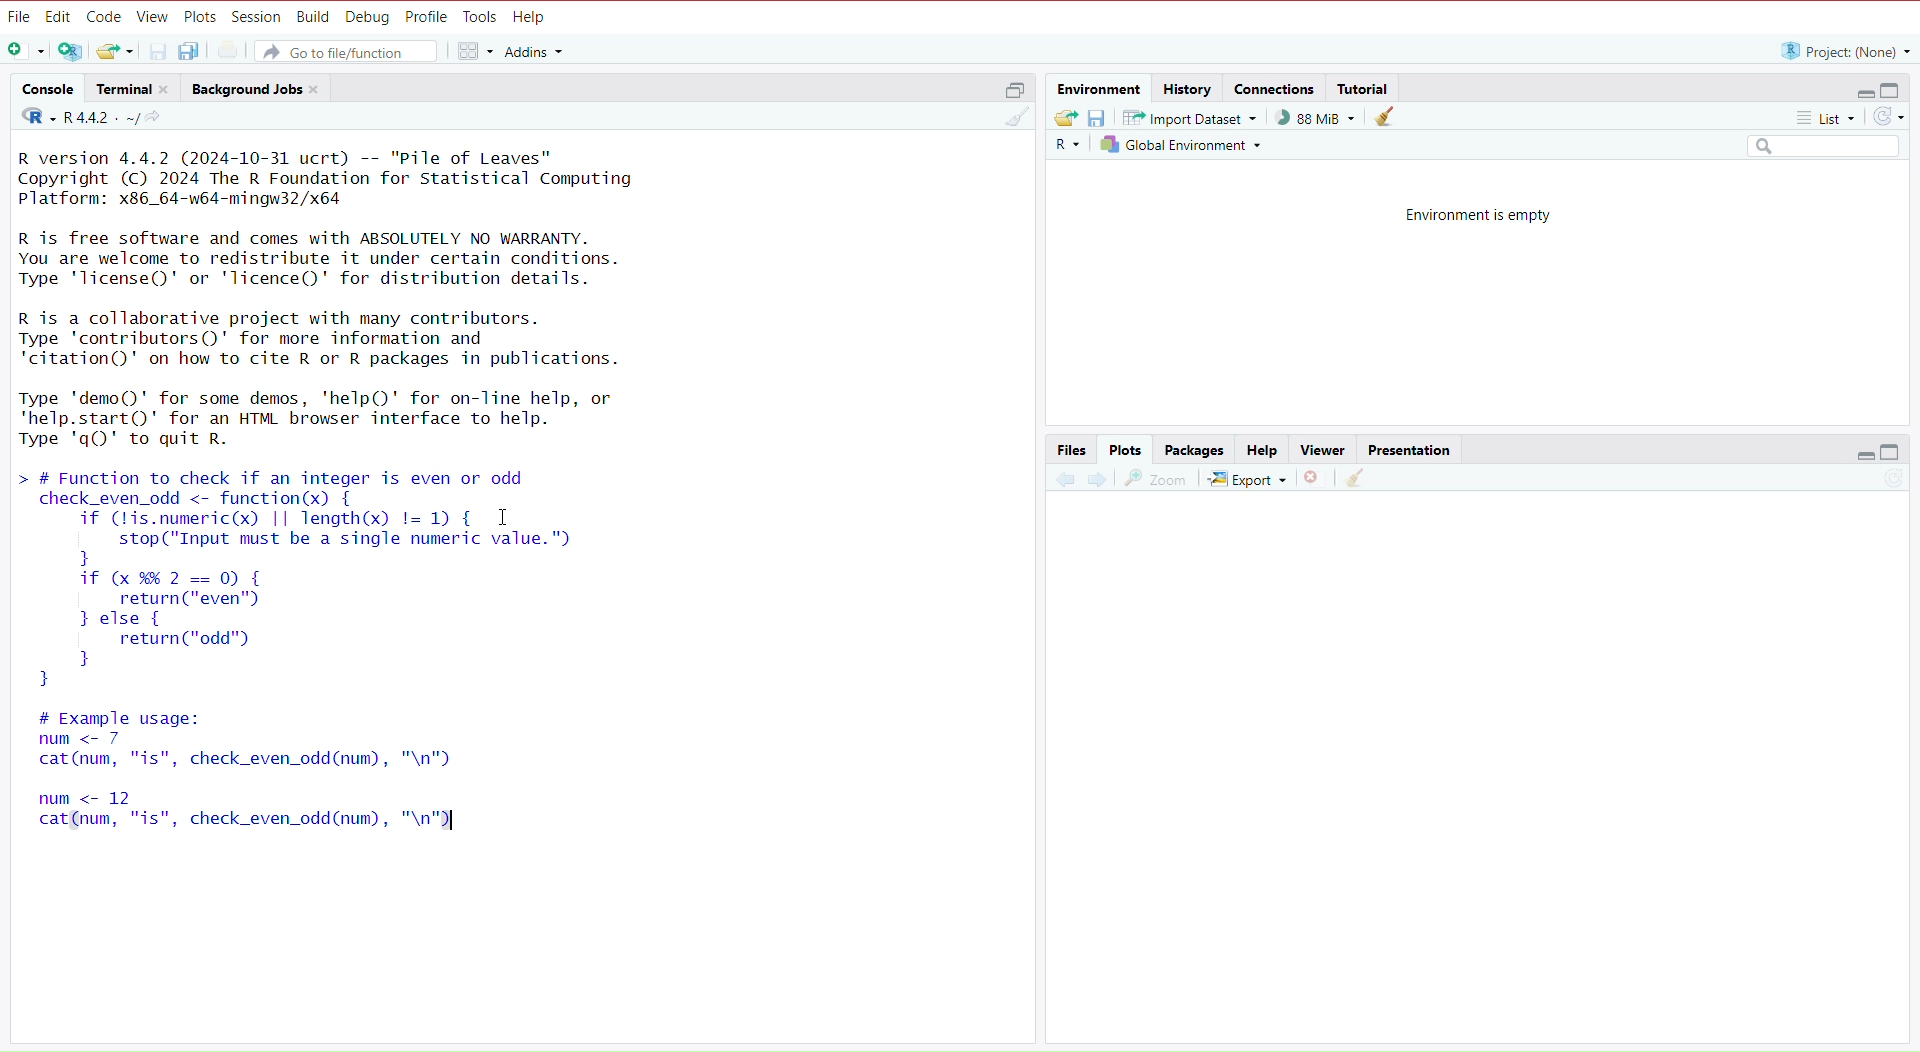  Describe the element at coordinates (159, 119) in the screenshot. I see `view the current working directory` at that location.